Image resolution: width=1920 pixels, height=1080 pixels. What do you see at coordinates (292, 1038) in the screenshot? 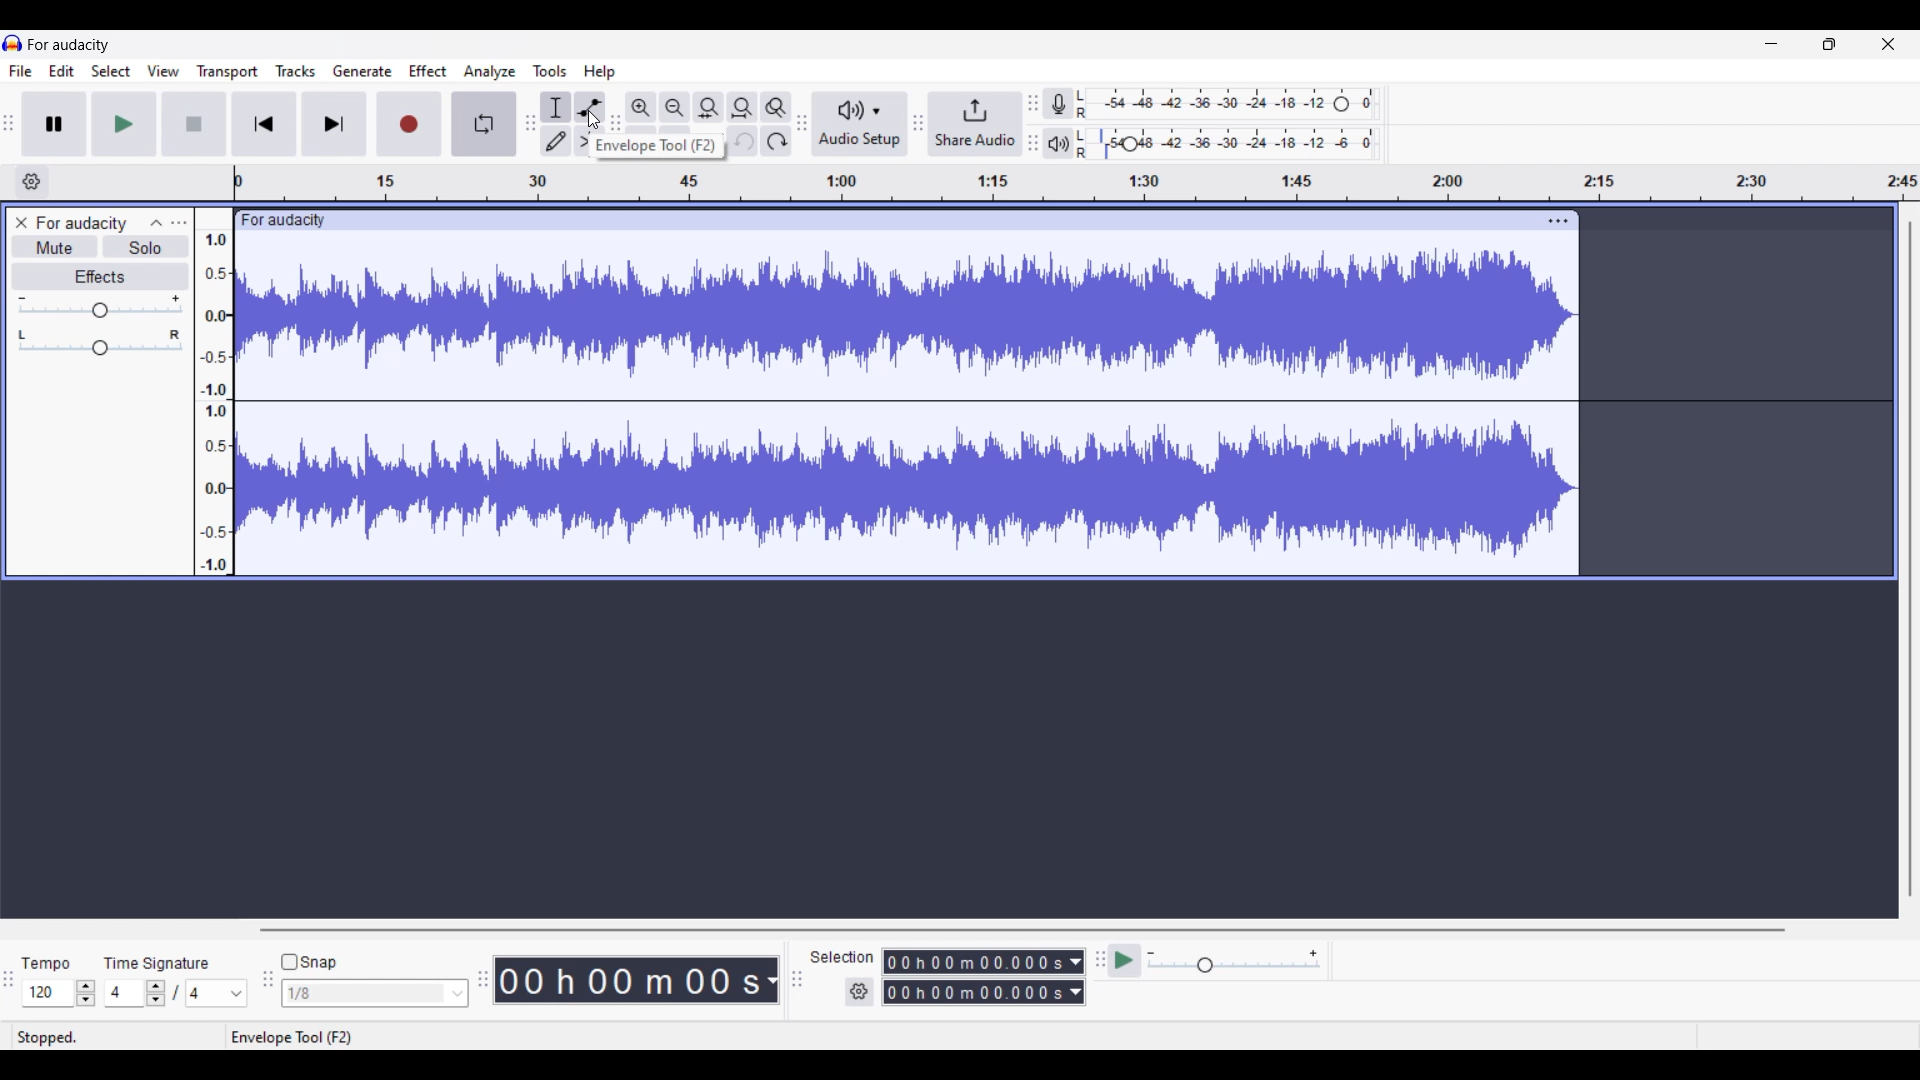
I see `enveloop tool (F2)` at bounding box center [292, 1038].